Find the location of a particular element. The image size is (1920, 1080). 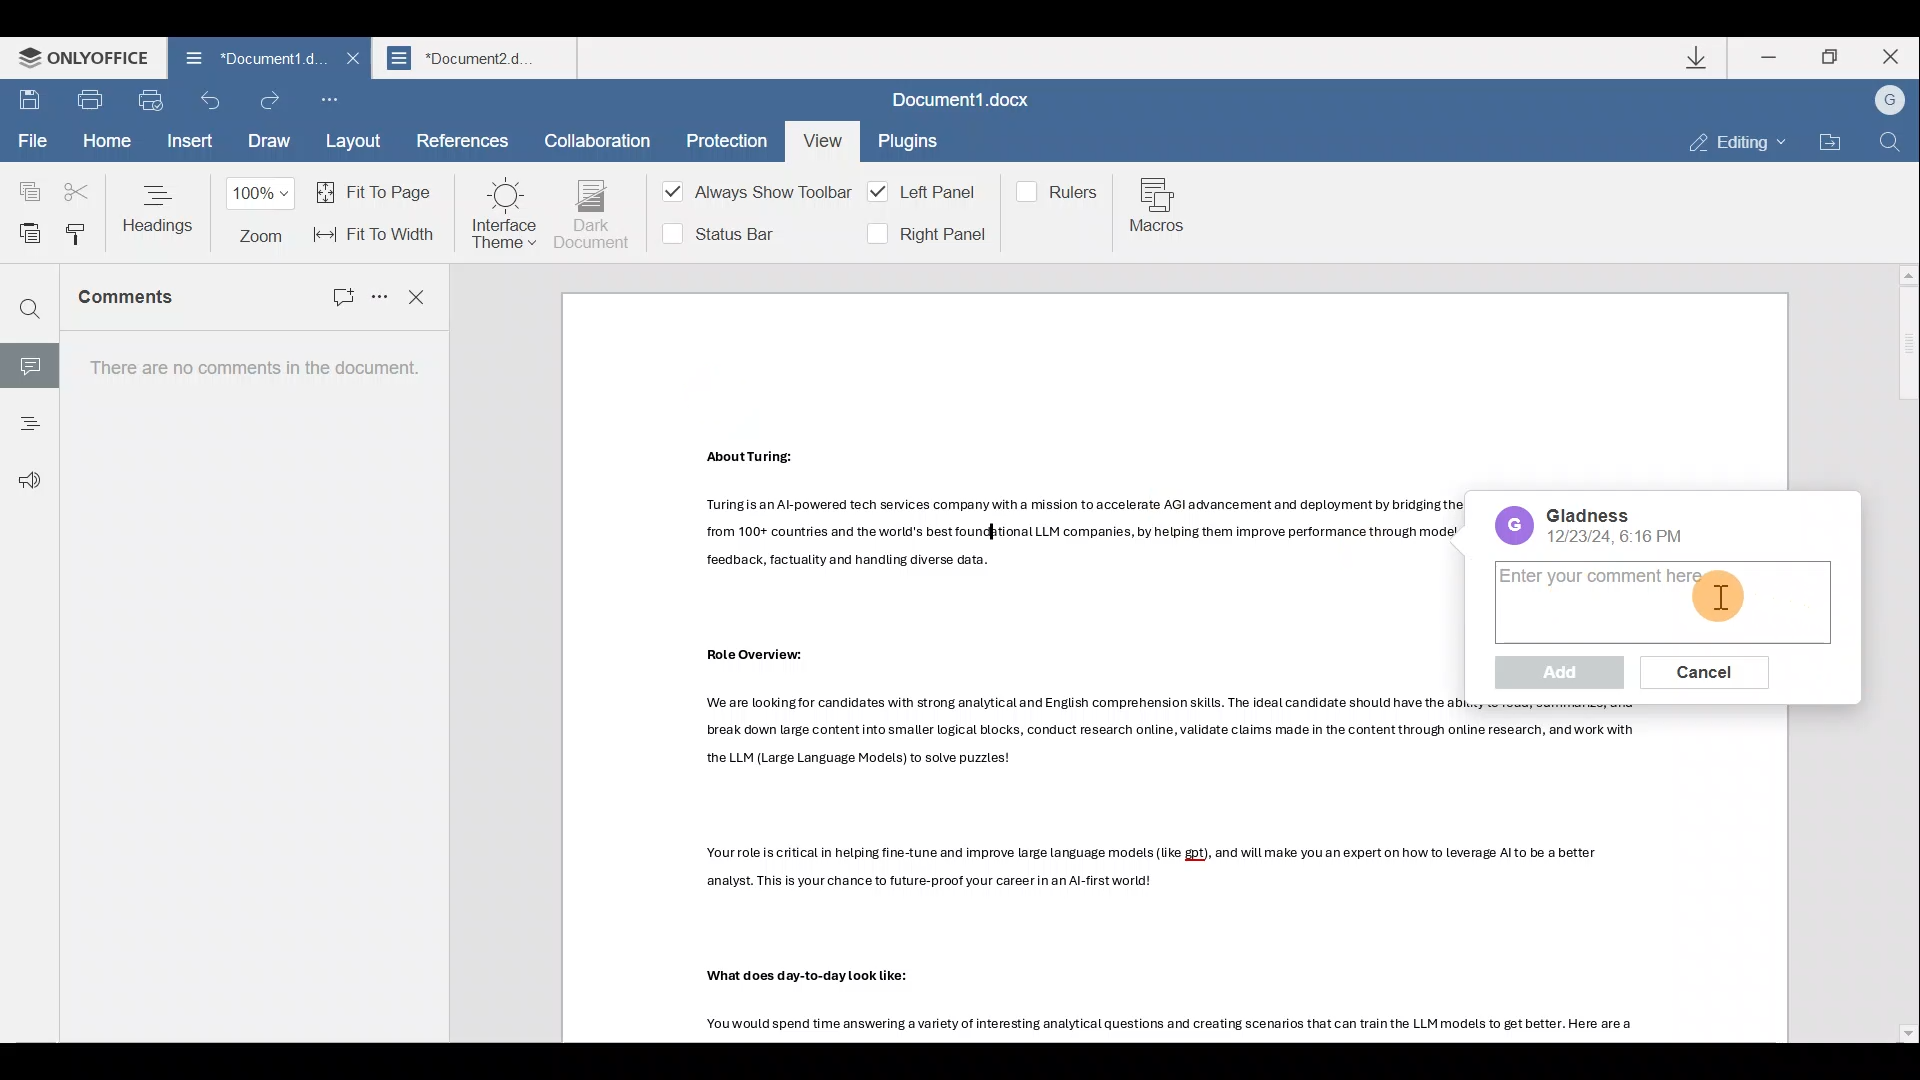

Copy style is located at coordinates (76, 234).